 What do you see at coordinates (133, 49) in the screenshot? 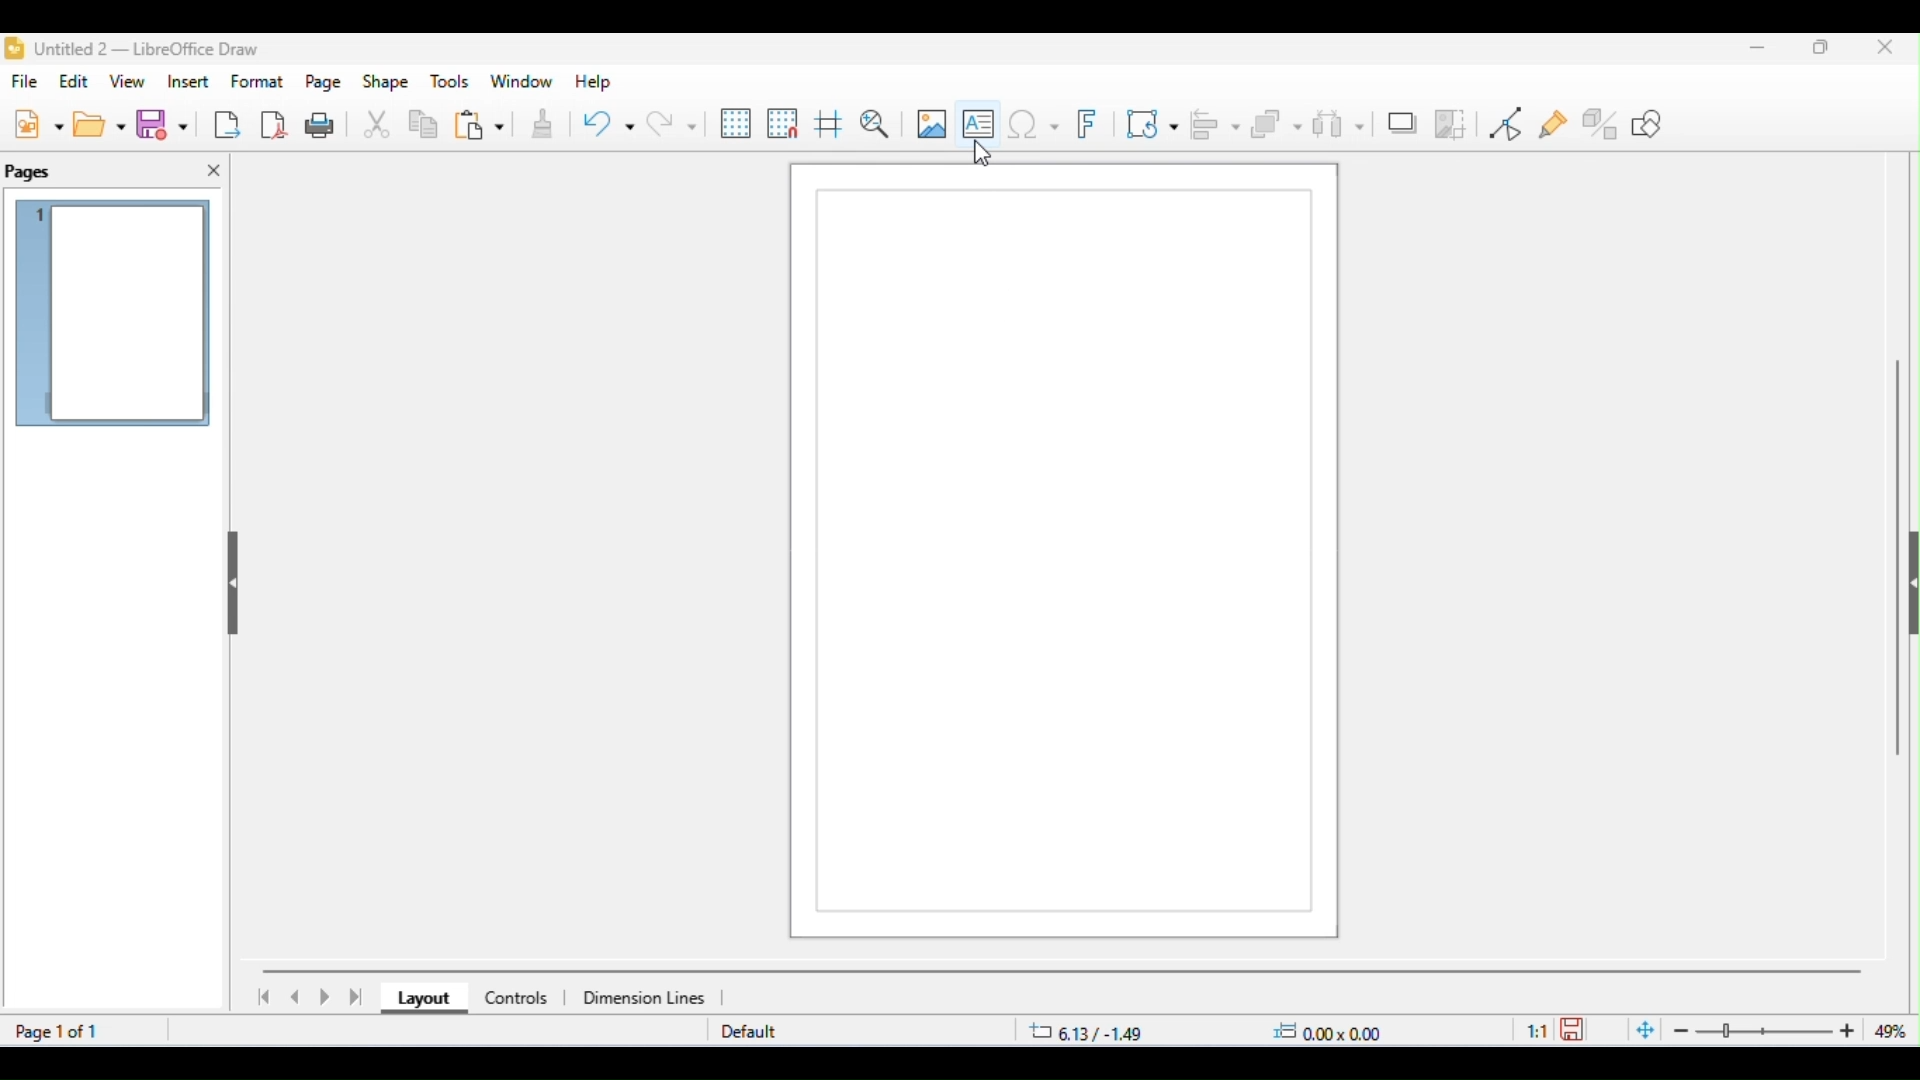
I see `title` at bounding box center [133, 49].